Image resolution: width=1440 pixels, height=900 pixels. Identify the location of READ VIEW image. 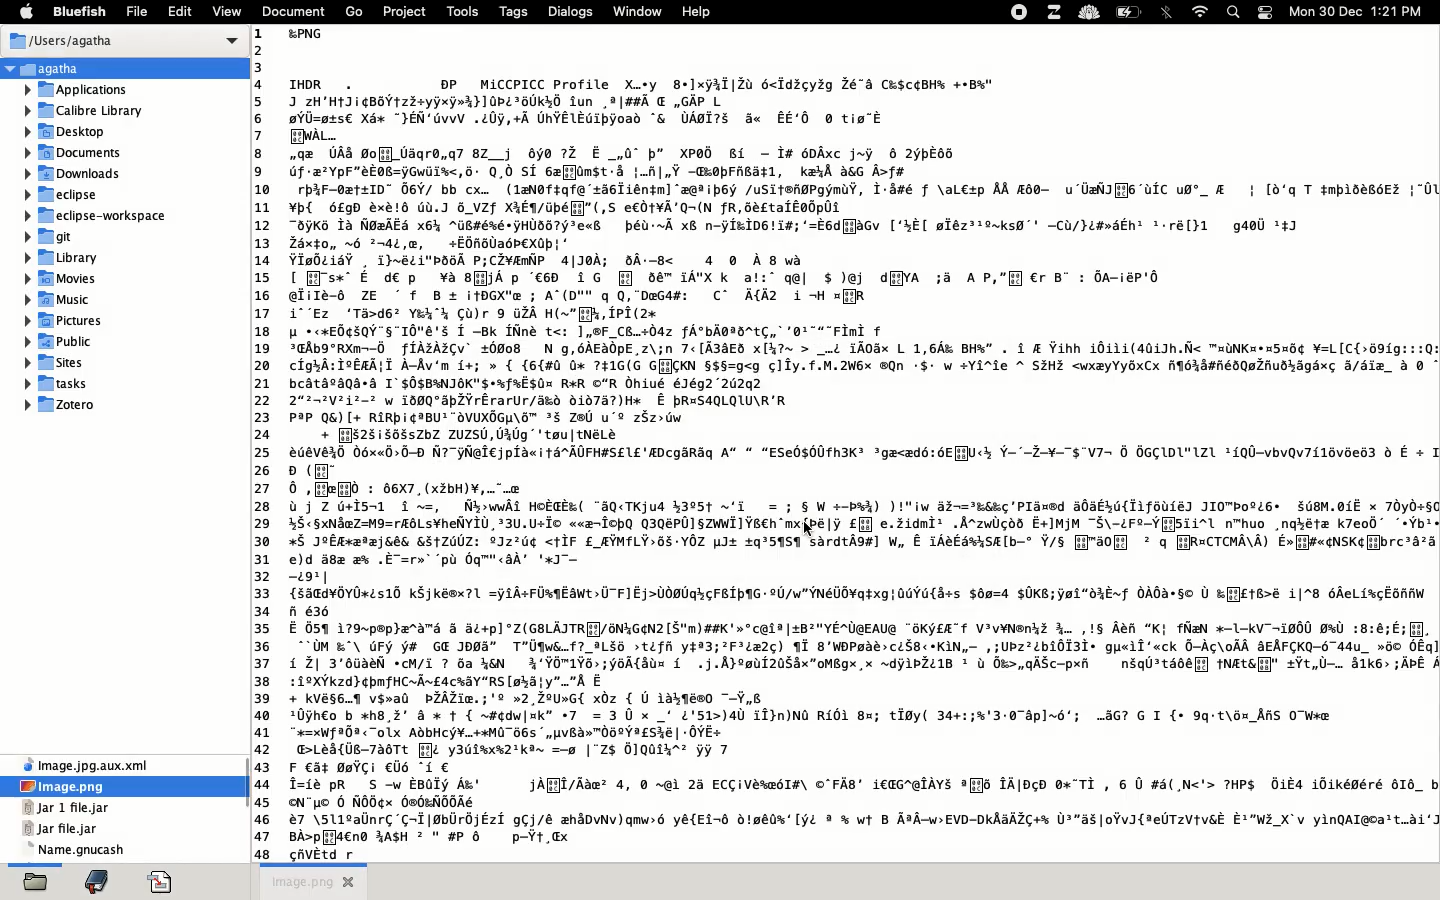
(845, 442).